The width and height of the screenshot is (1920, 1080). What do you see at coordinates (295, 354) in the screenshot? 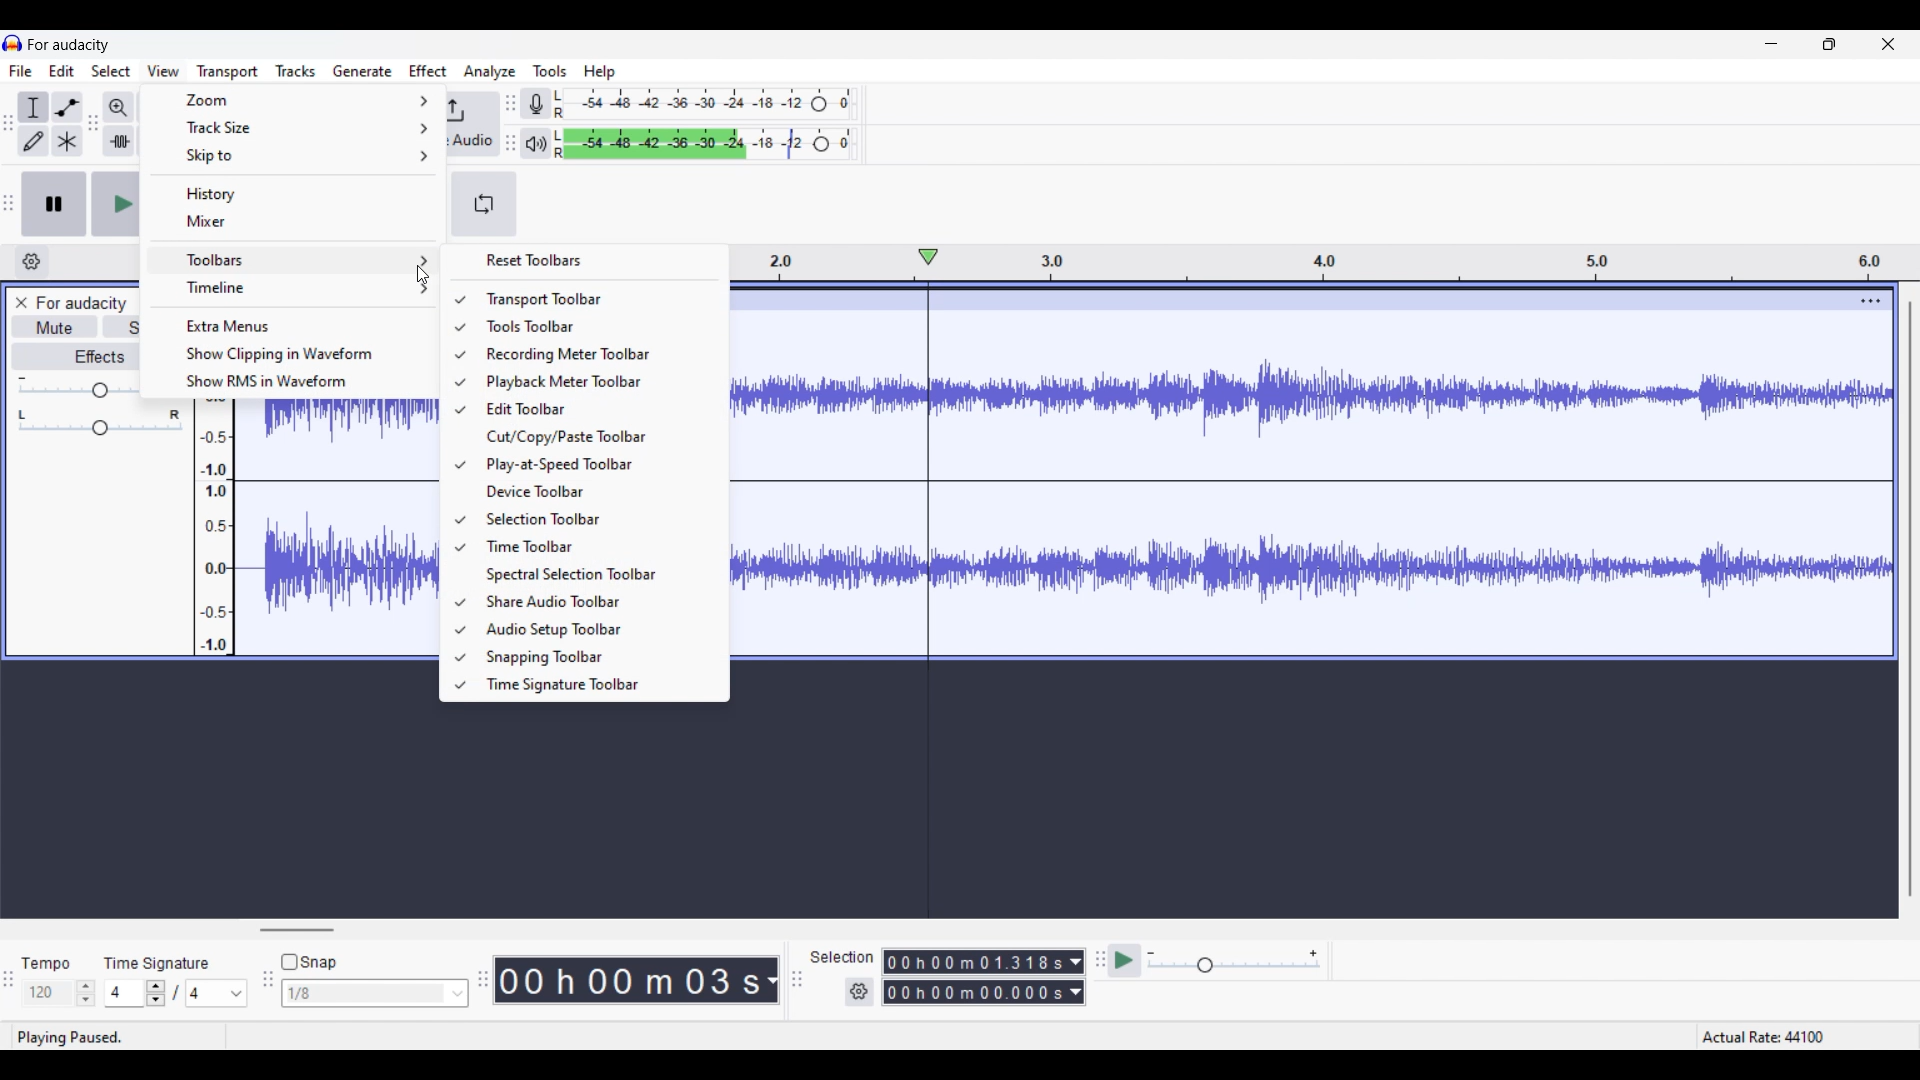
I see `Show clipping in waveform` at bounding box center [295, 354].